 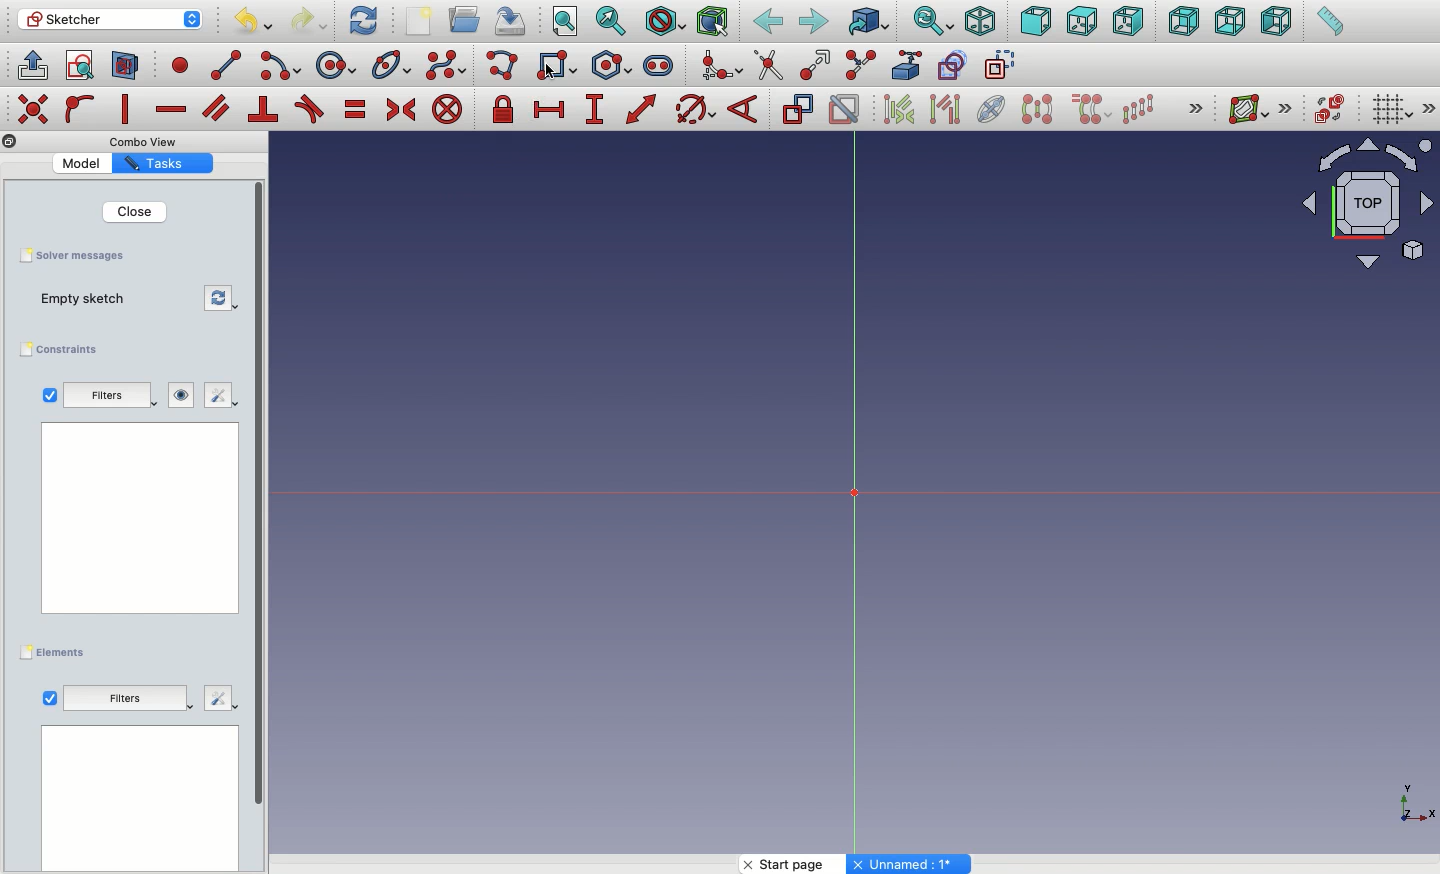 I want to click on Right, so click(x=1131, y=21).